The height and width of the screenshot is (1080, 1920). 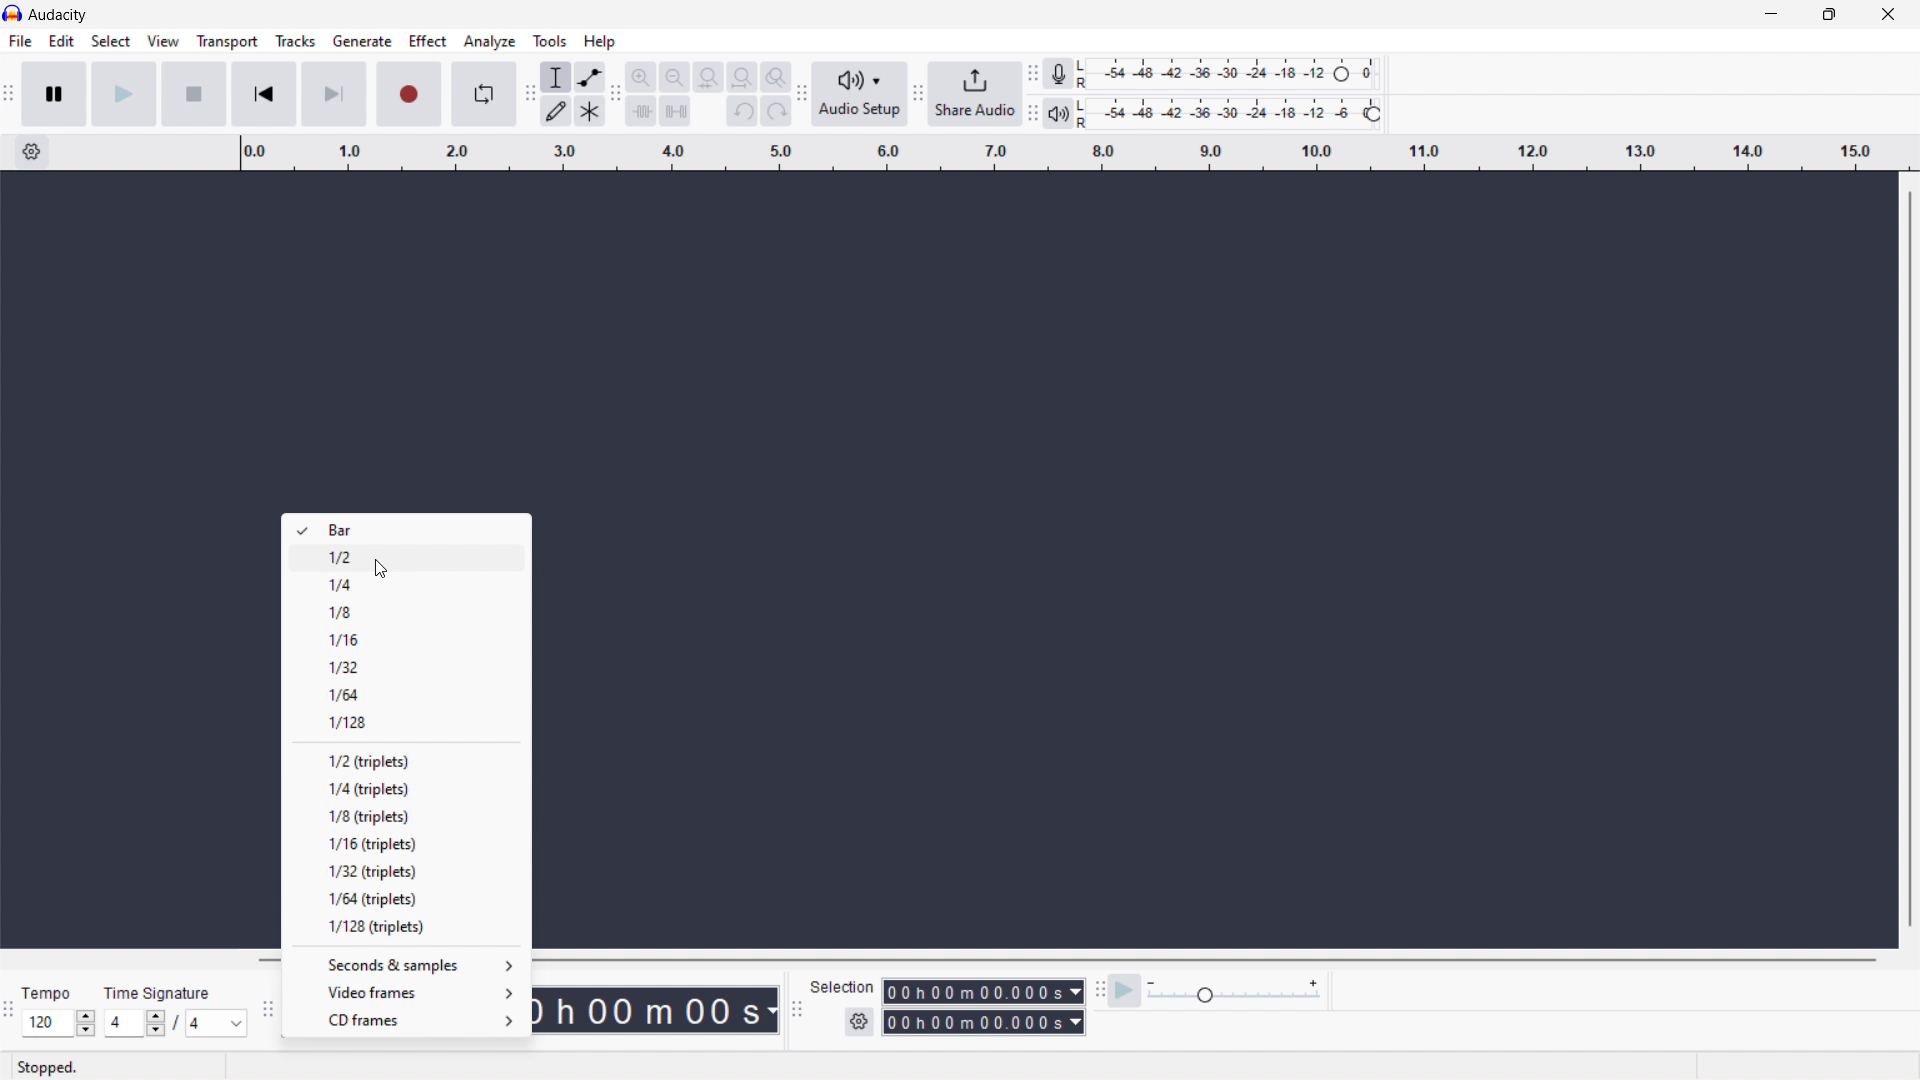 I want to click on undo, so click(x=742, y=110).